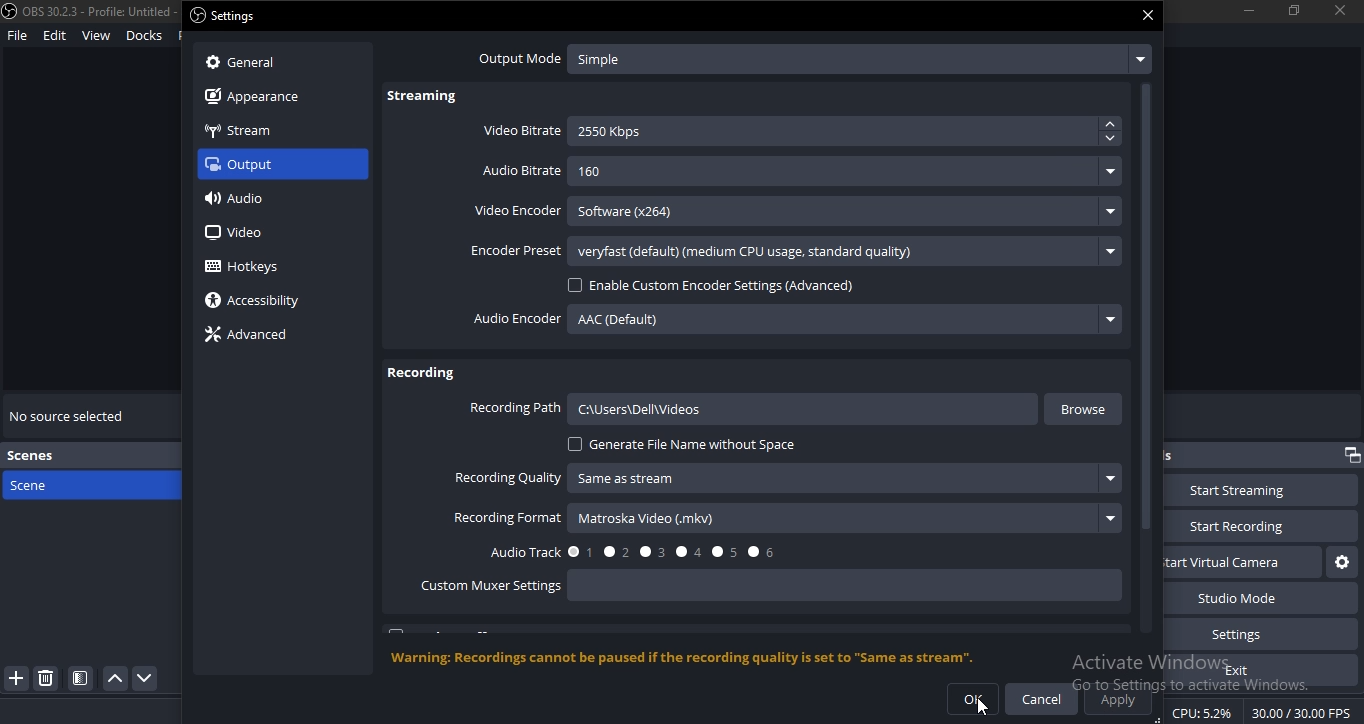  Describe the element at coordinates (1149, 14) in the screenshot. I see `close` at that location.